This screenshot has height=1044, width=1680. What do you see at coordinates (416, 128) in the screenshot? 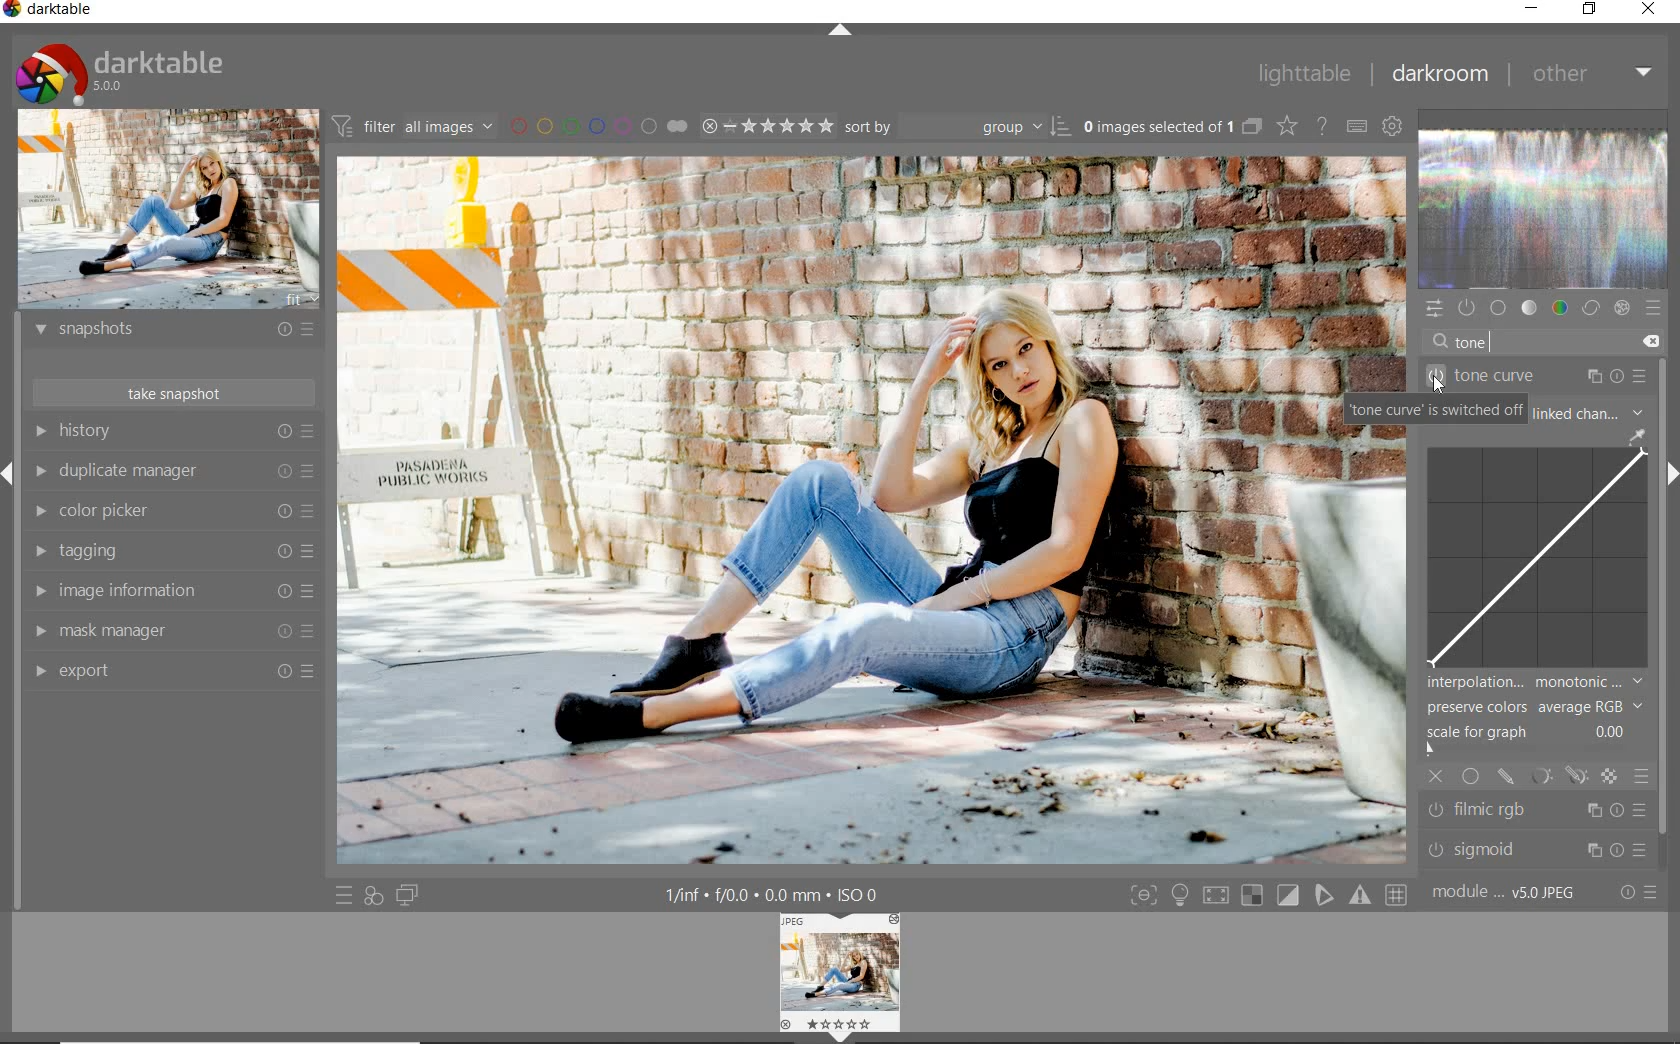
I see `filter images based on their modules` at bounding box center [416, 128].